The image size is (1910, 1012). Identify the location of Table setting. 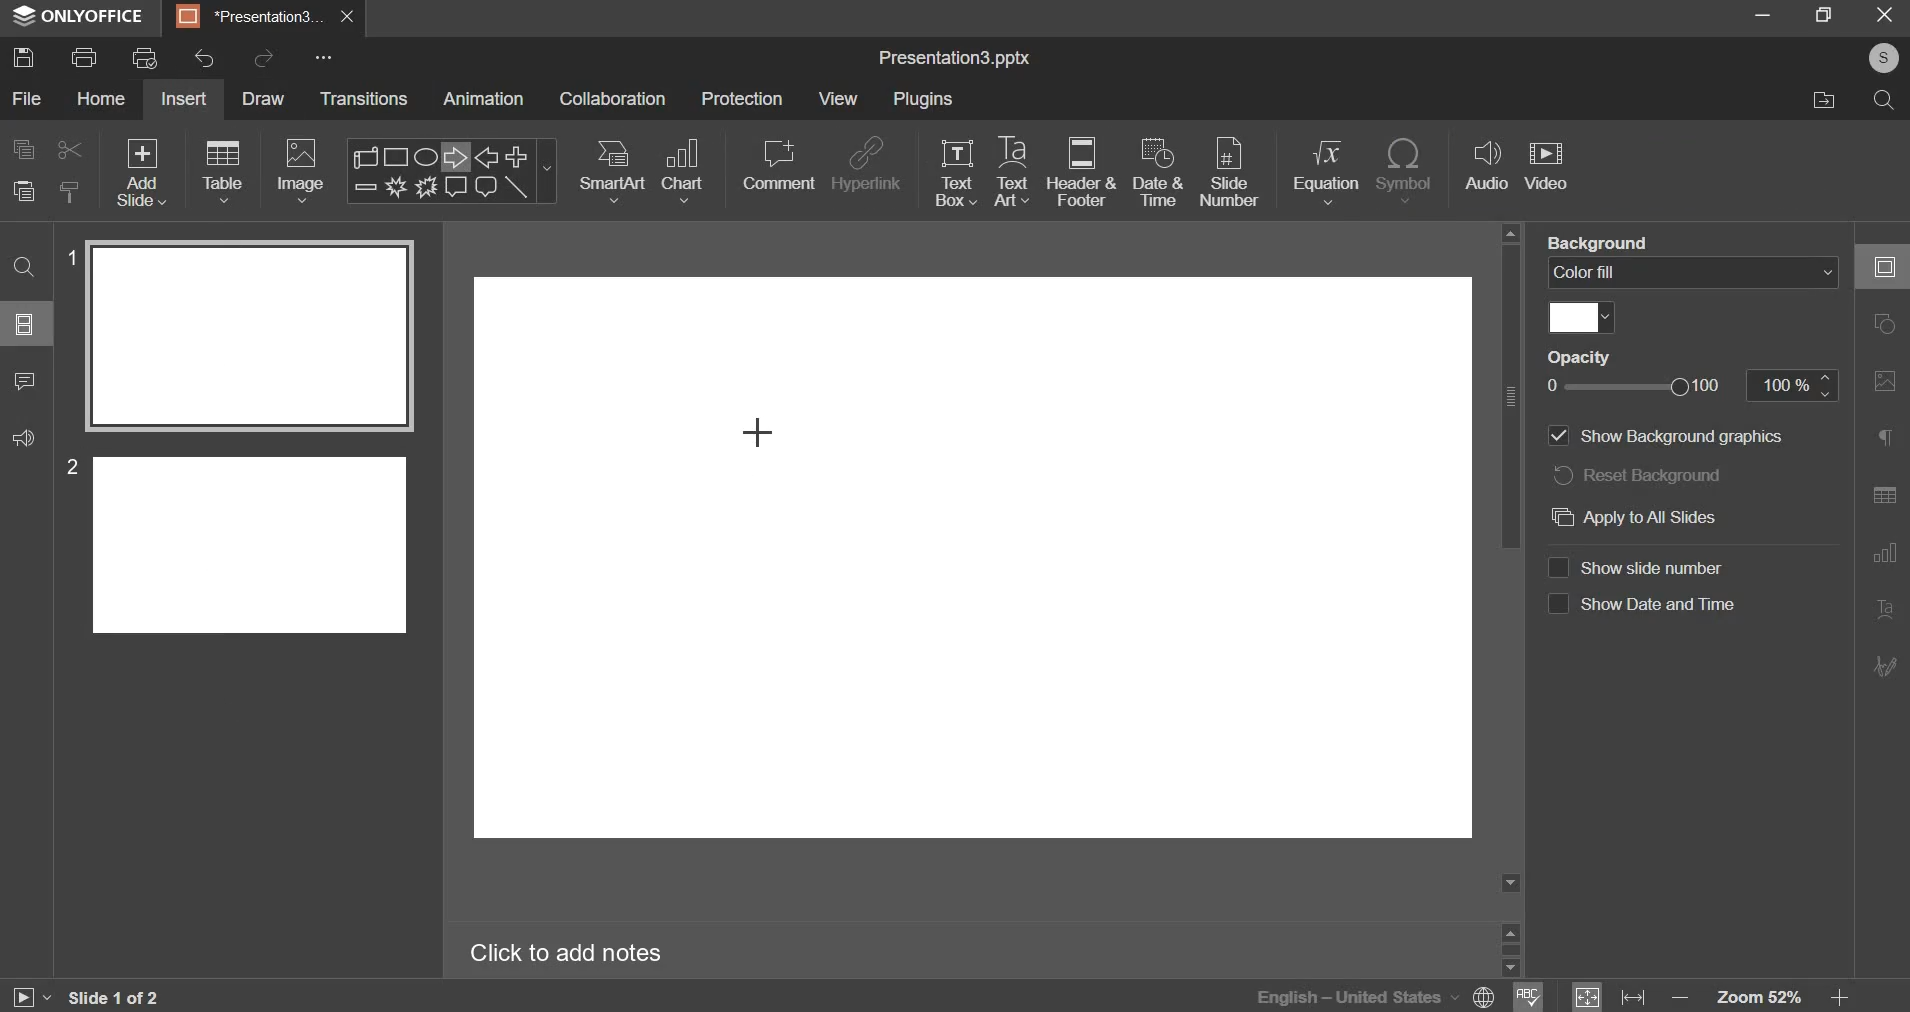
(1885, 498).